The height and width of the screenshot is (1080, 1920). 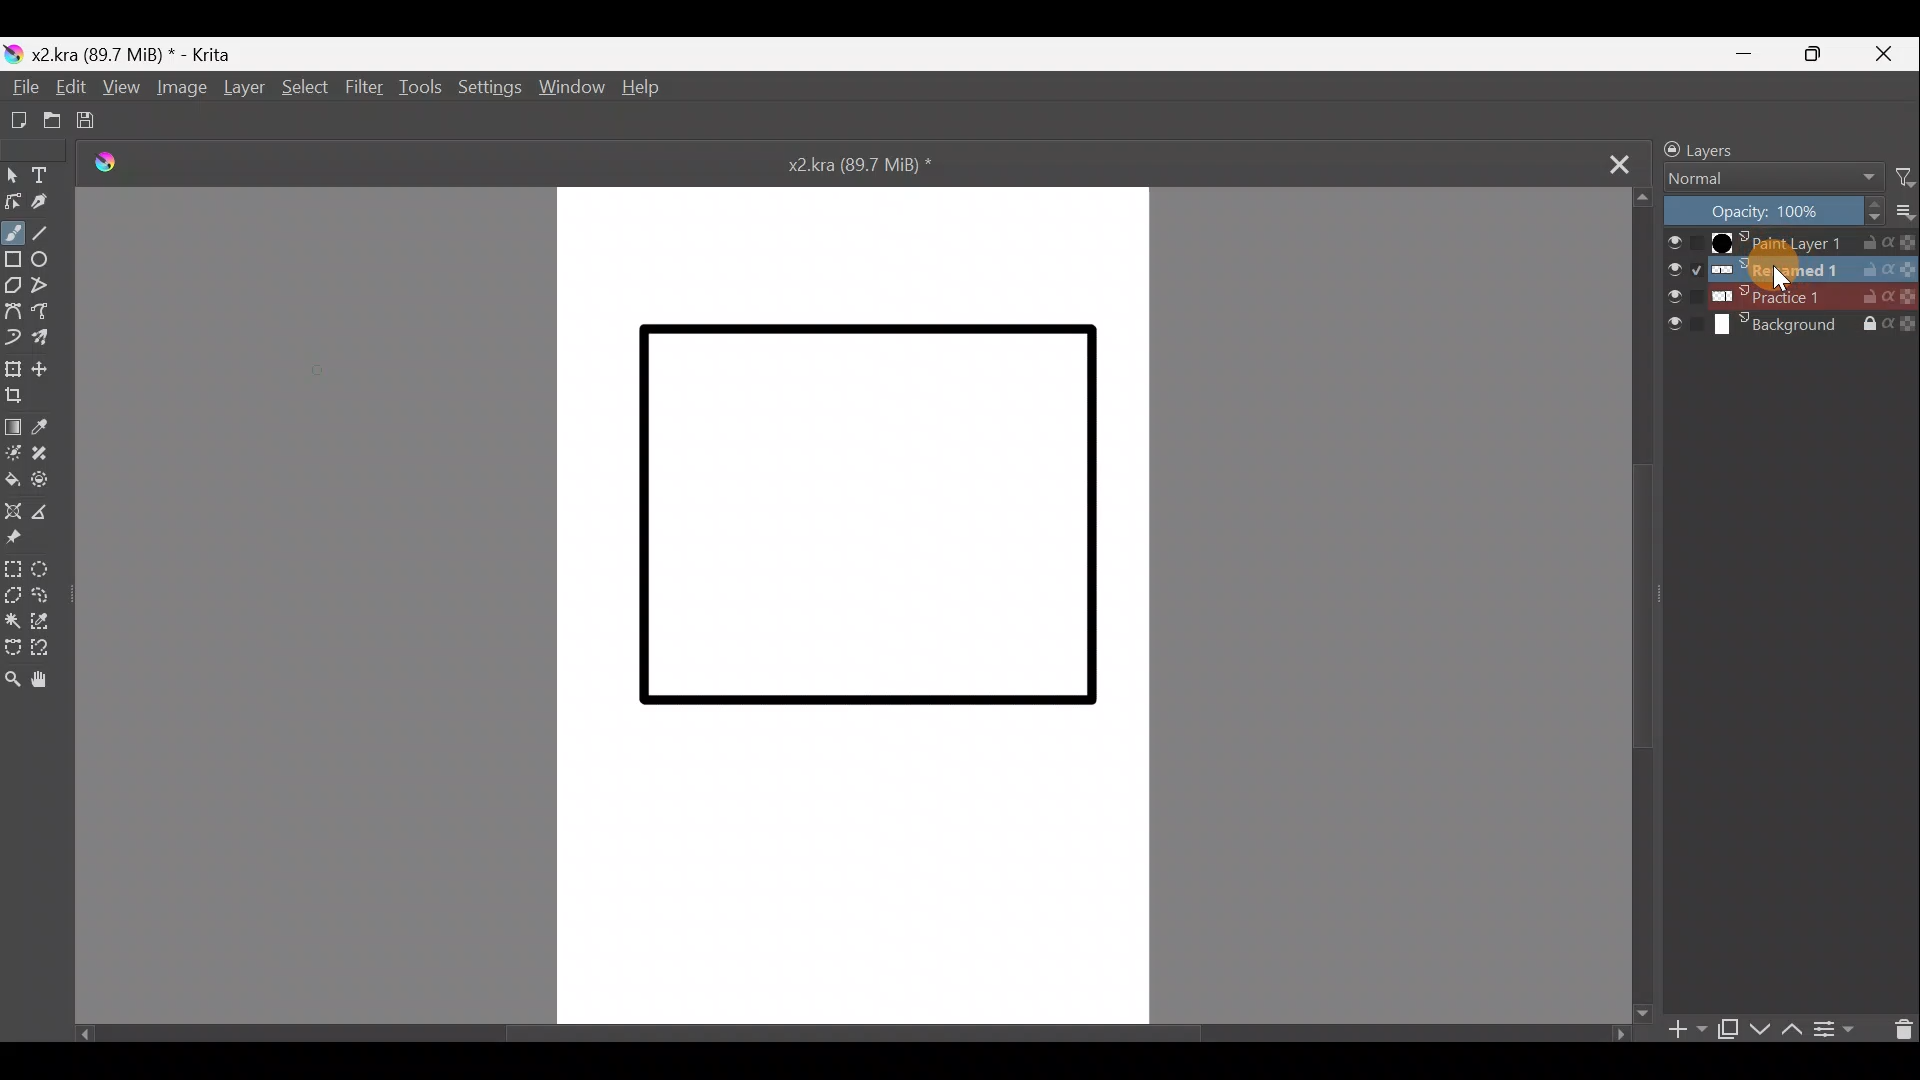 What do you see at coordinates (47, 261) in the screenshot?
I see `Ellipse tool` at bounding box center [47, 261].